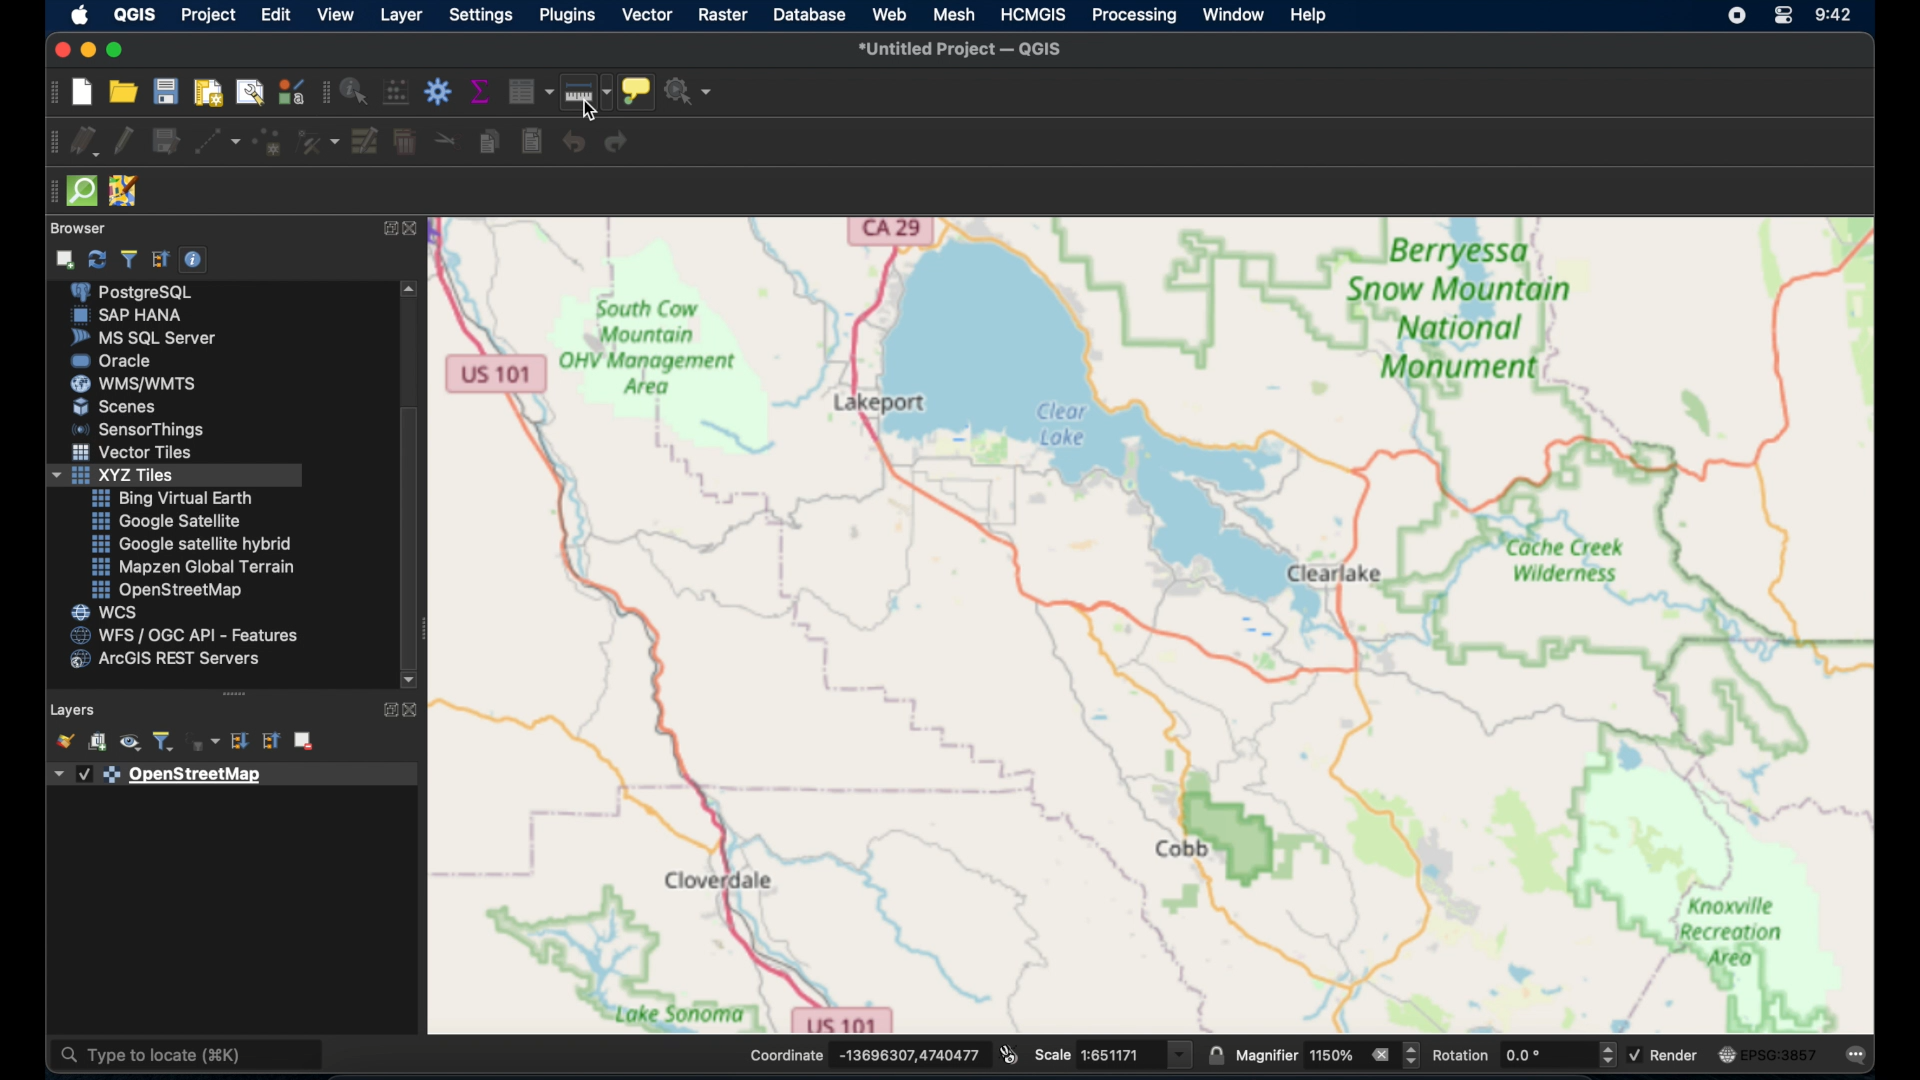  I want to click on add point features, so click(268, 142).